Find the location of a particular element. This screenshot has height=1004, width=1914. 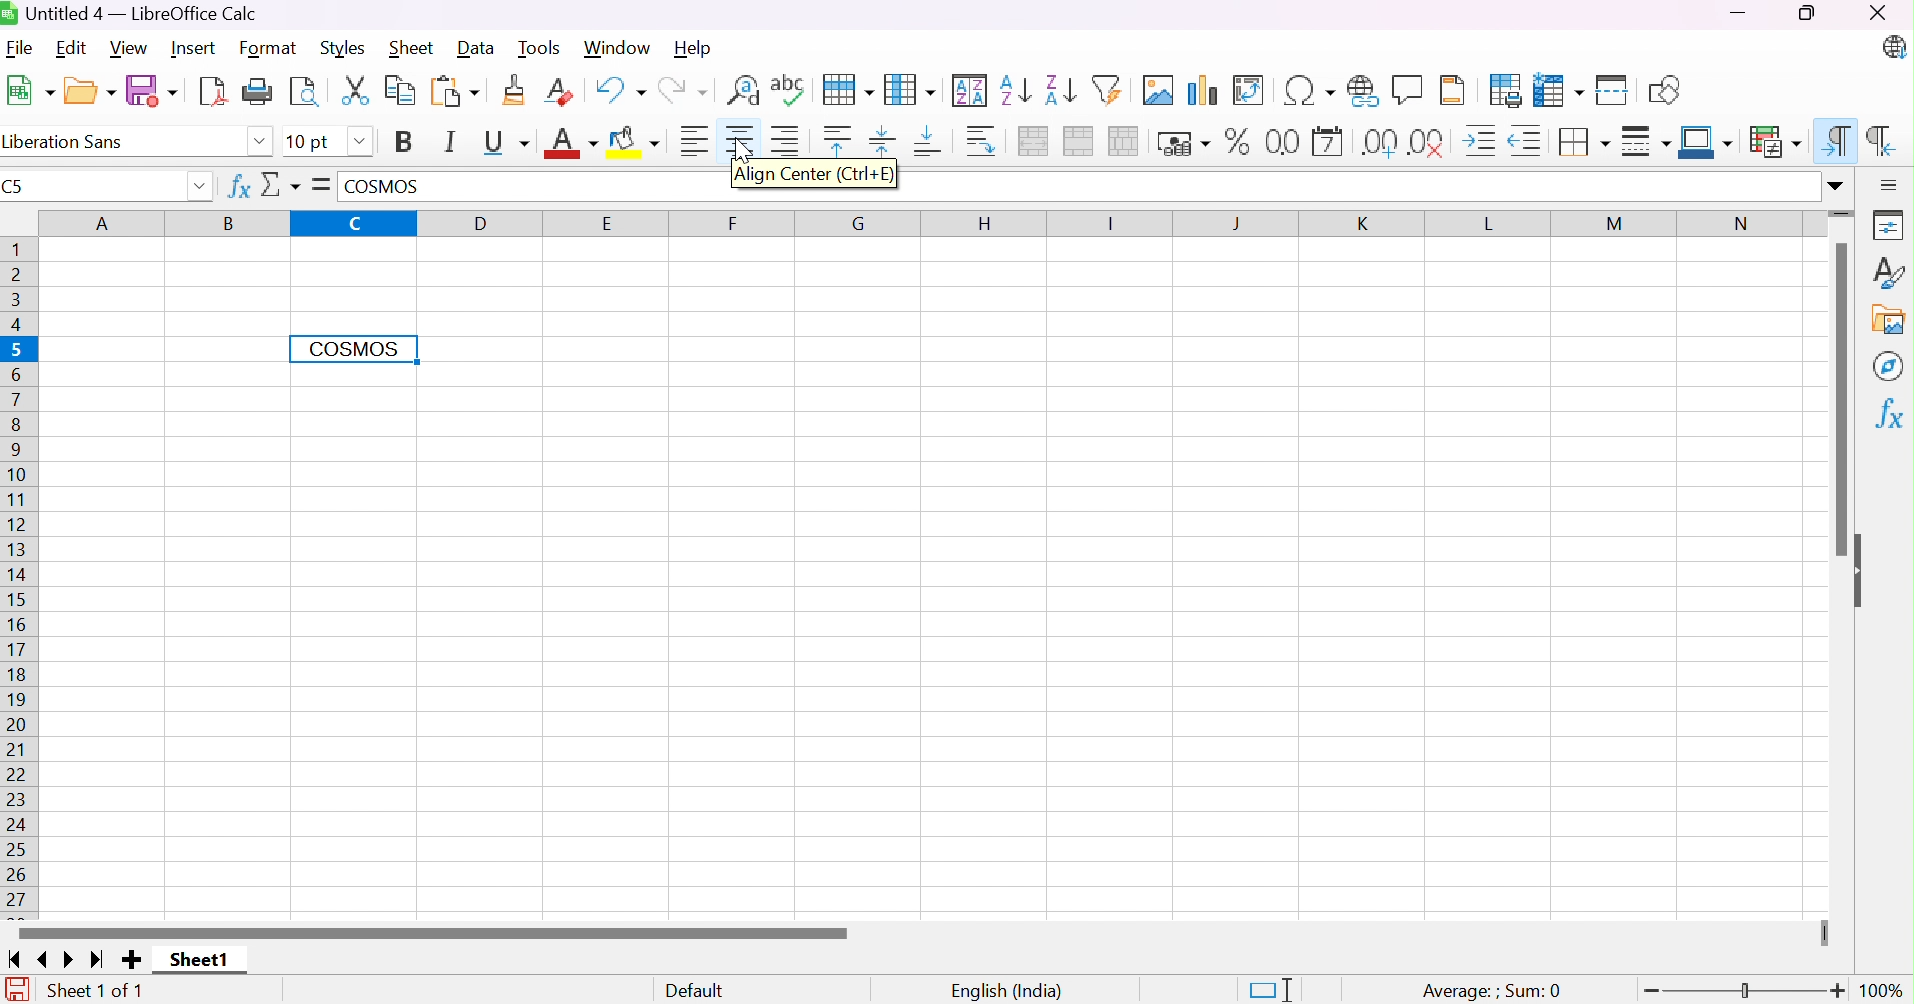

Align Bottom is located at coordinates (928, 142).